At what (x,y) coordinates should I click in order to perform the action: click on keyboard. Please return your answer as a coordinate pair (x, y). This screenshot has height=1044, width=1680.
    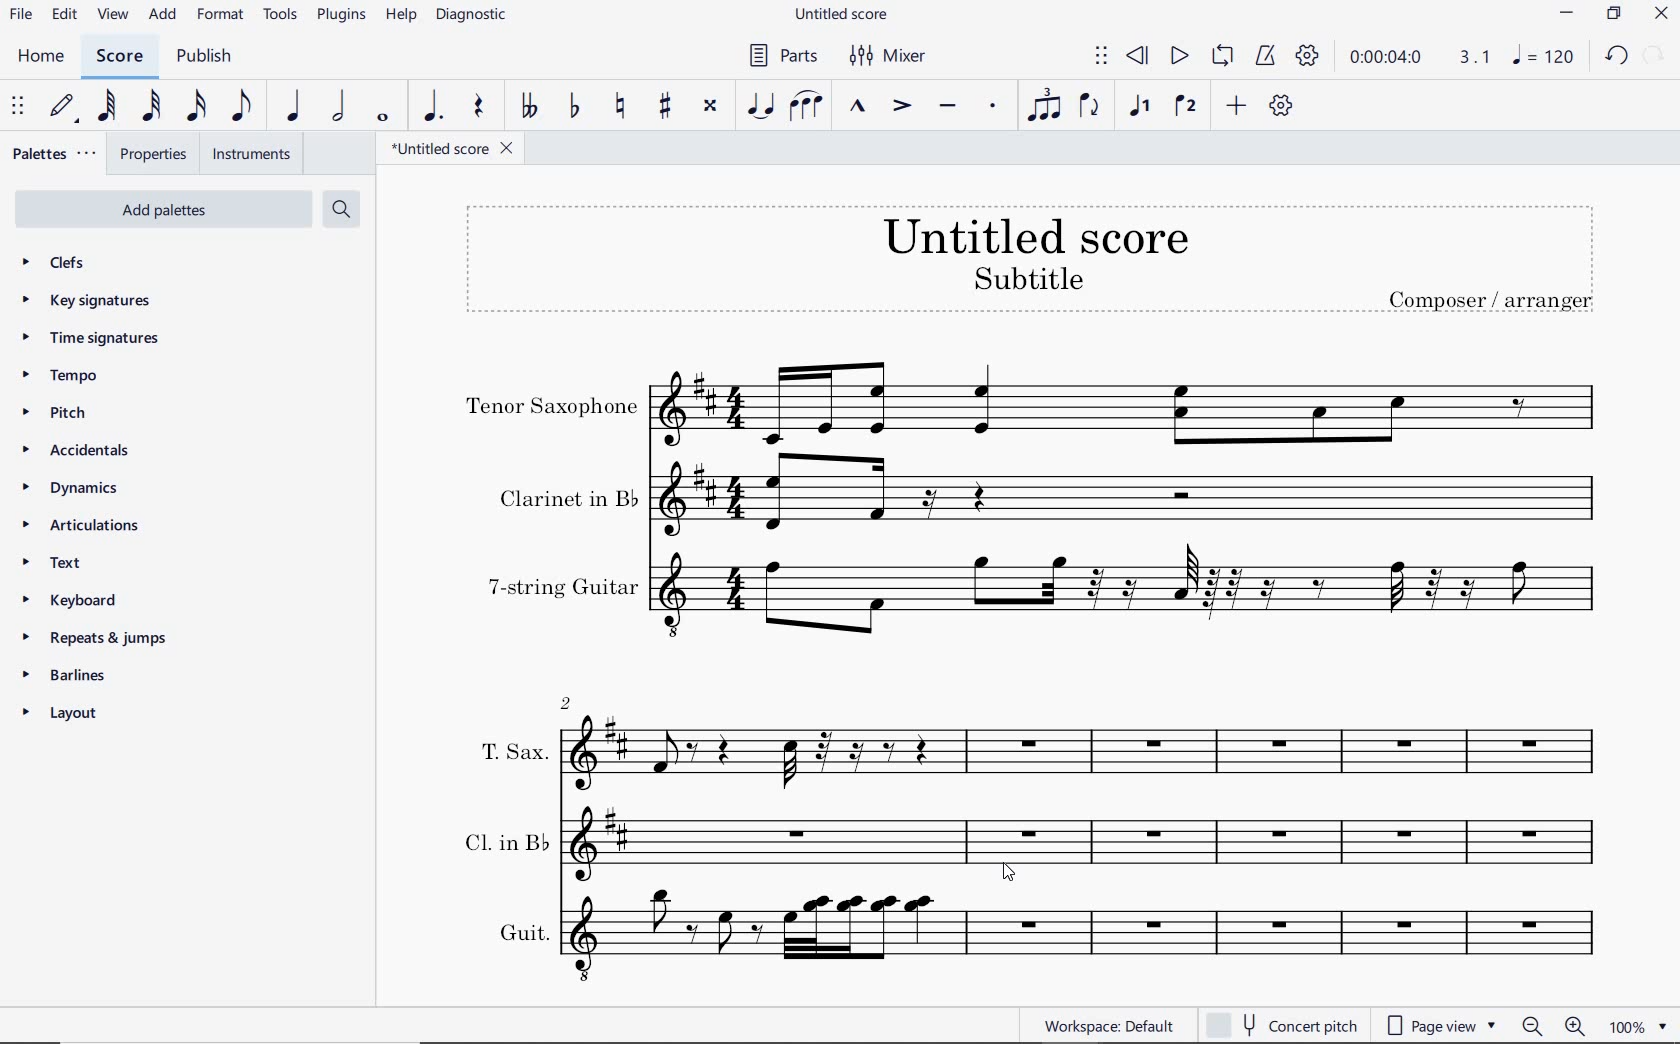
    Looking at the image, I should click on (74, 599).